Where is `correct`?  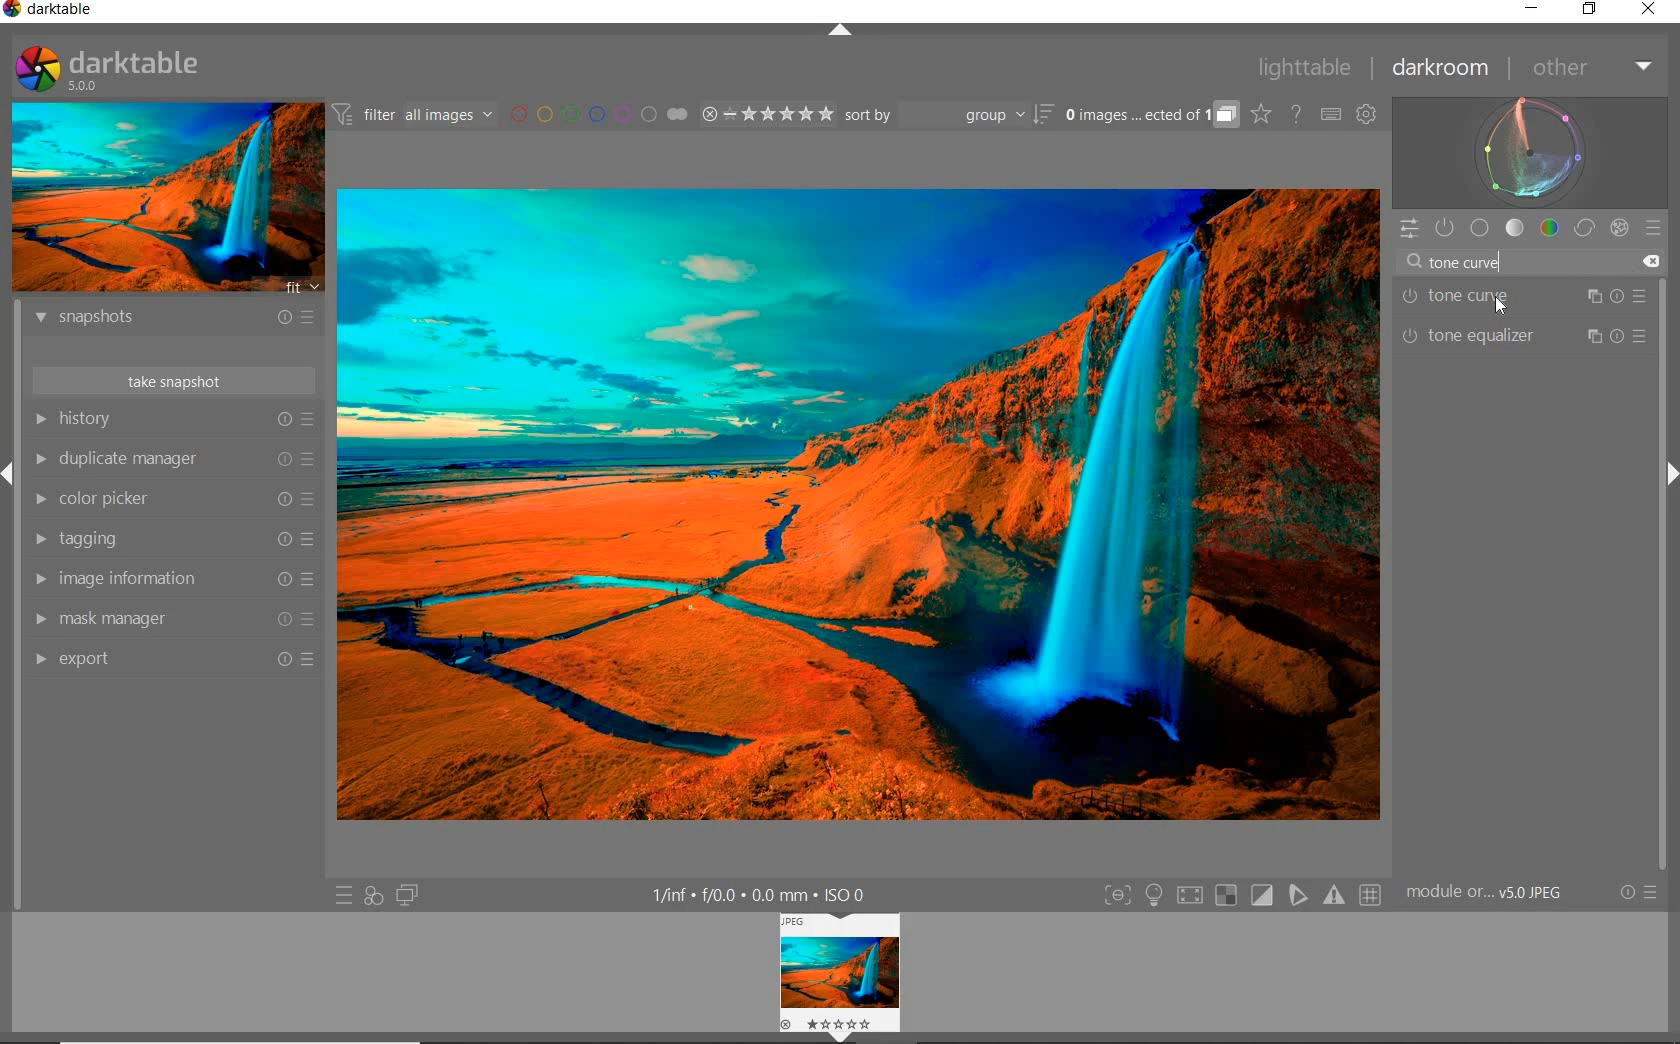 correct is located at coordinates (1583, 227).